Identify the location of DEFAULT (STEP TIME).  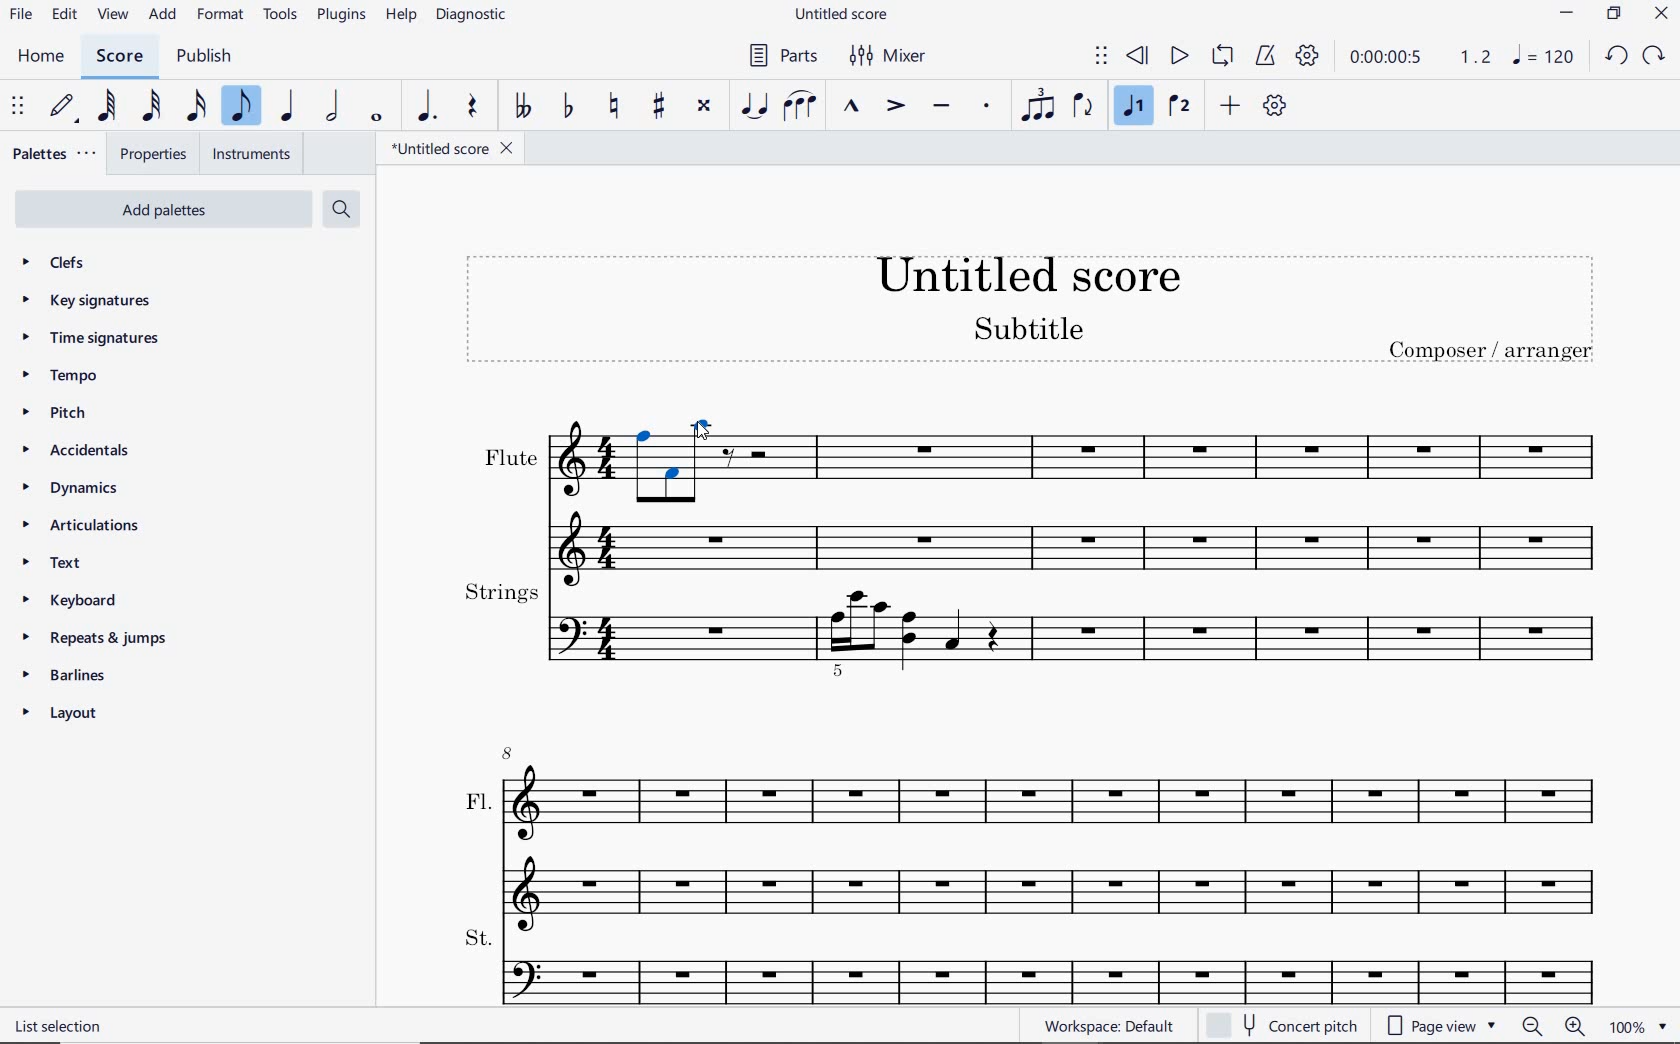
(60, 107).